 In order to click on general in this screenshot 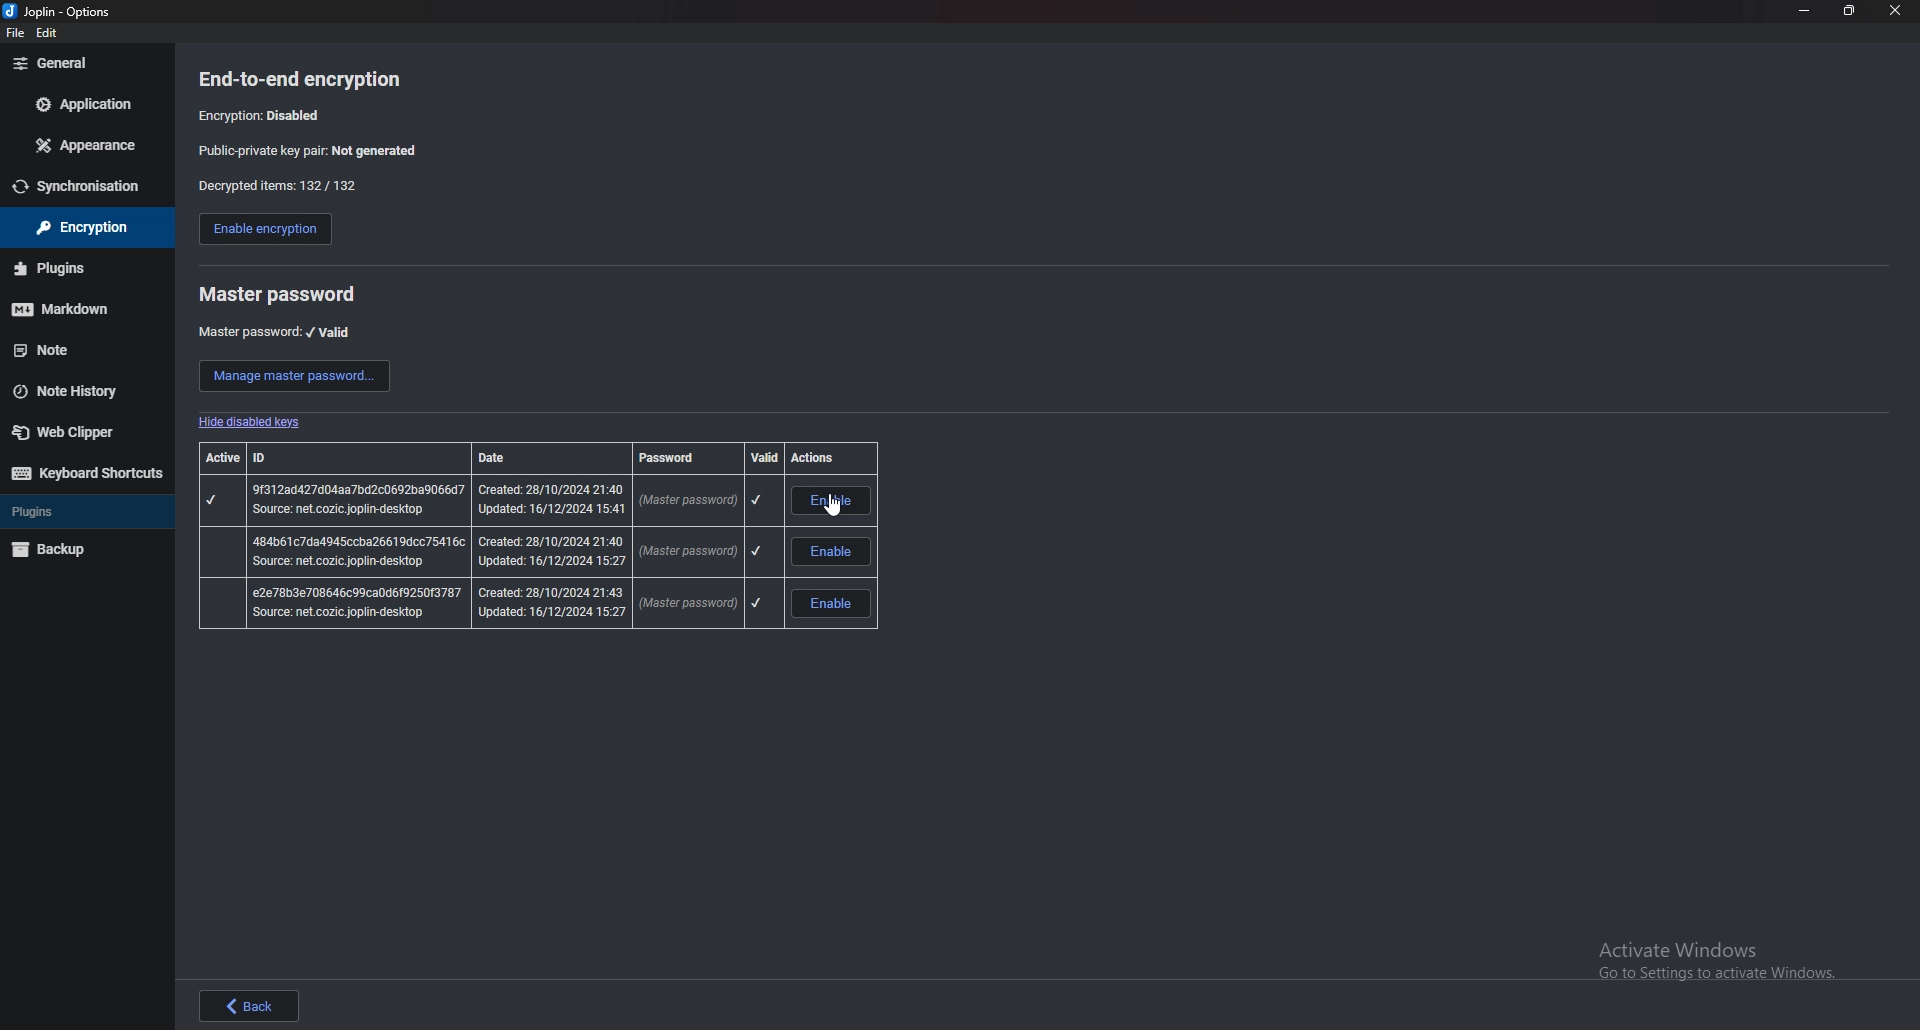, I will do `click(84, 64)`.